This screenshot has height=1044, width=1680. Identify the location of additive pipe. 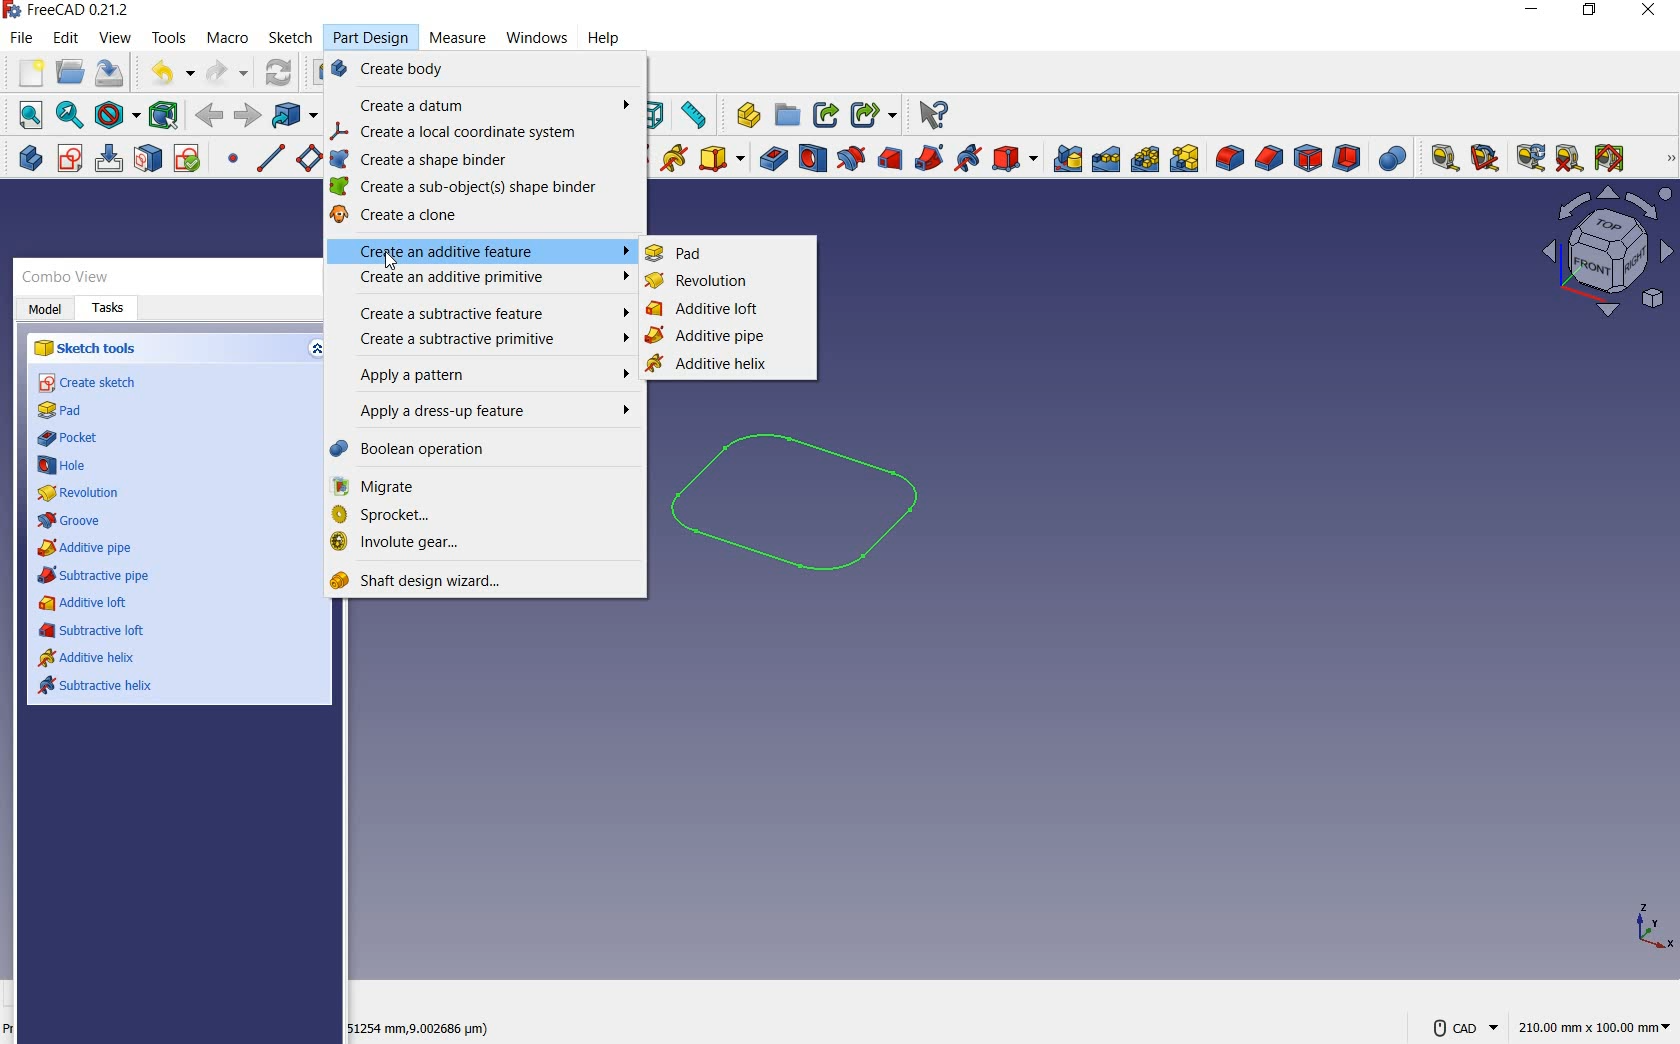
(88, 549).